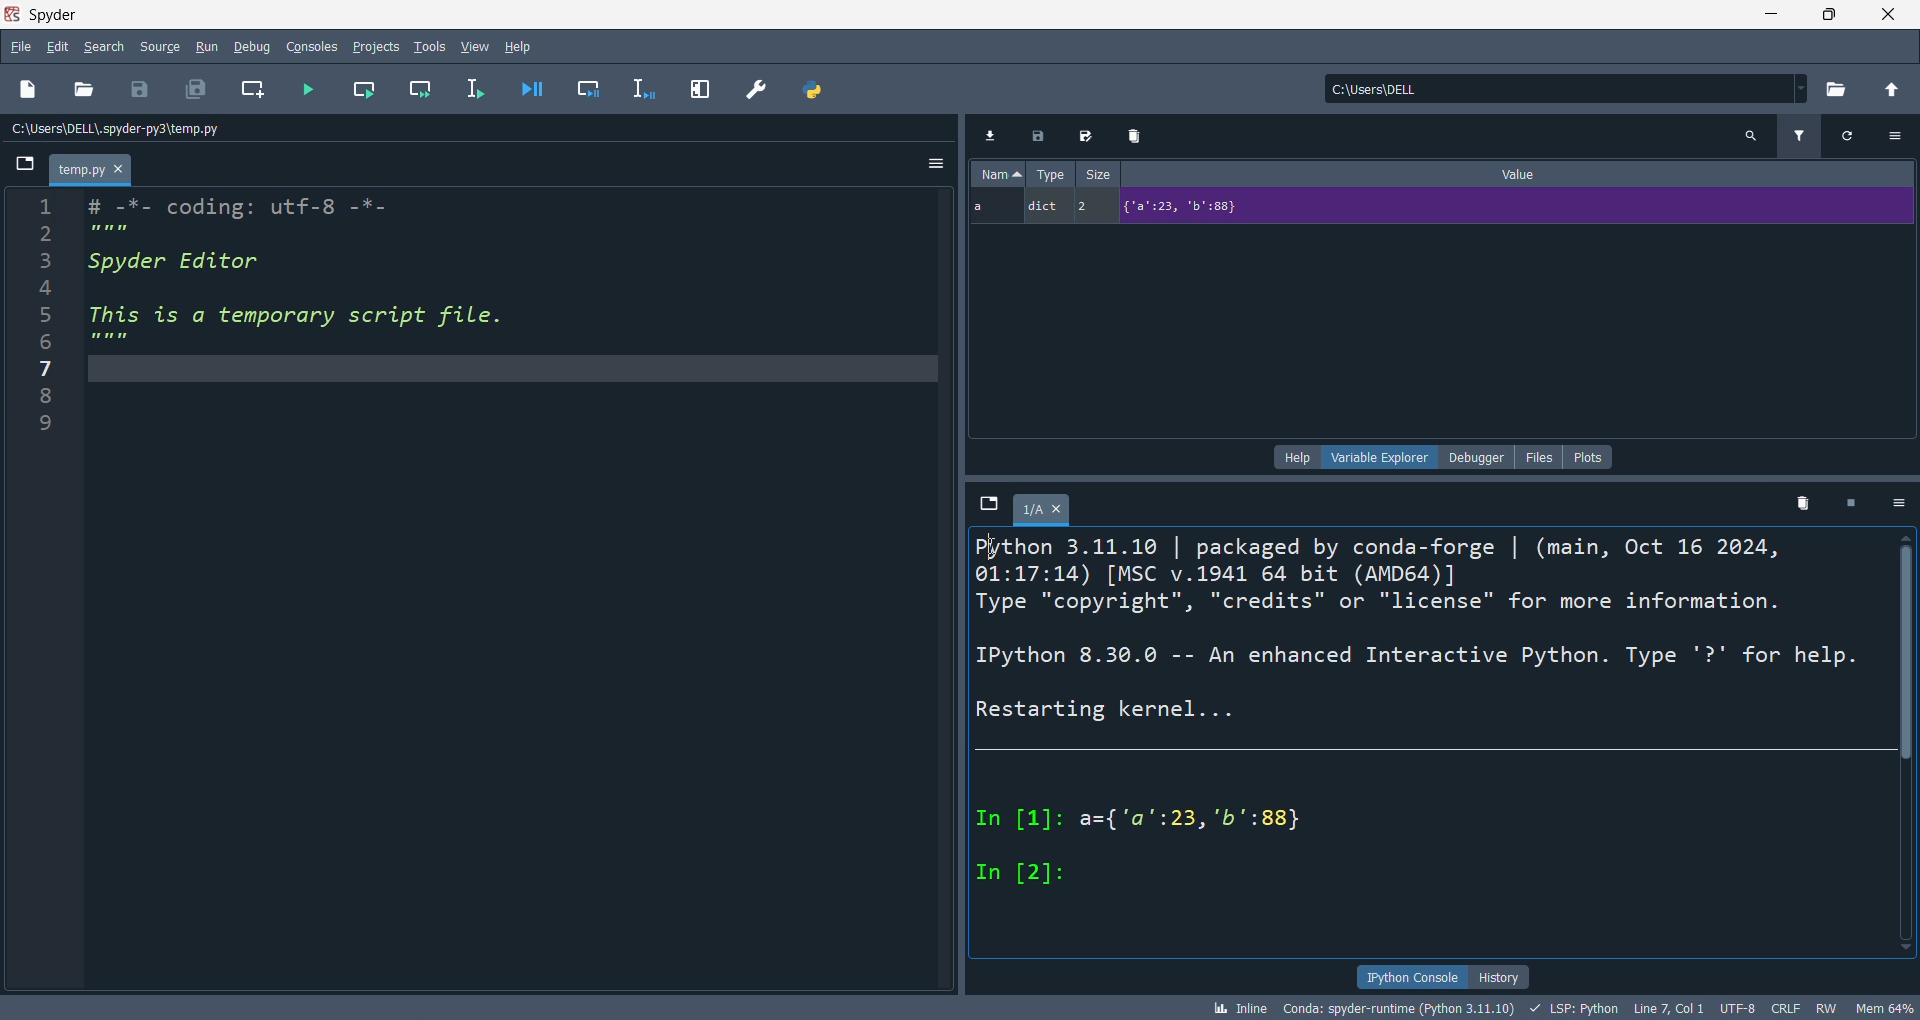  Describe the element at coordinates (815, 91) in the screenshot. I see `path manager` at that location.